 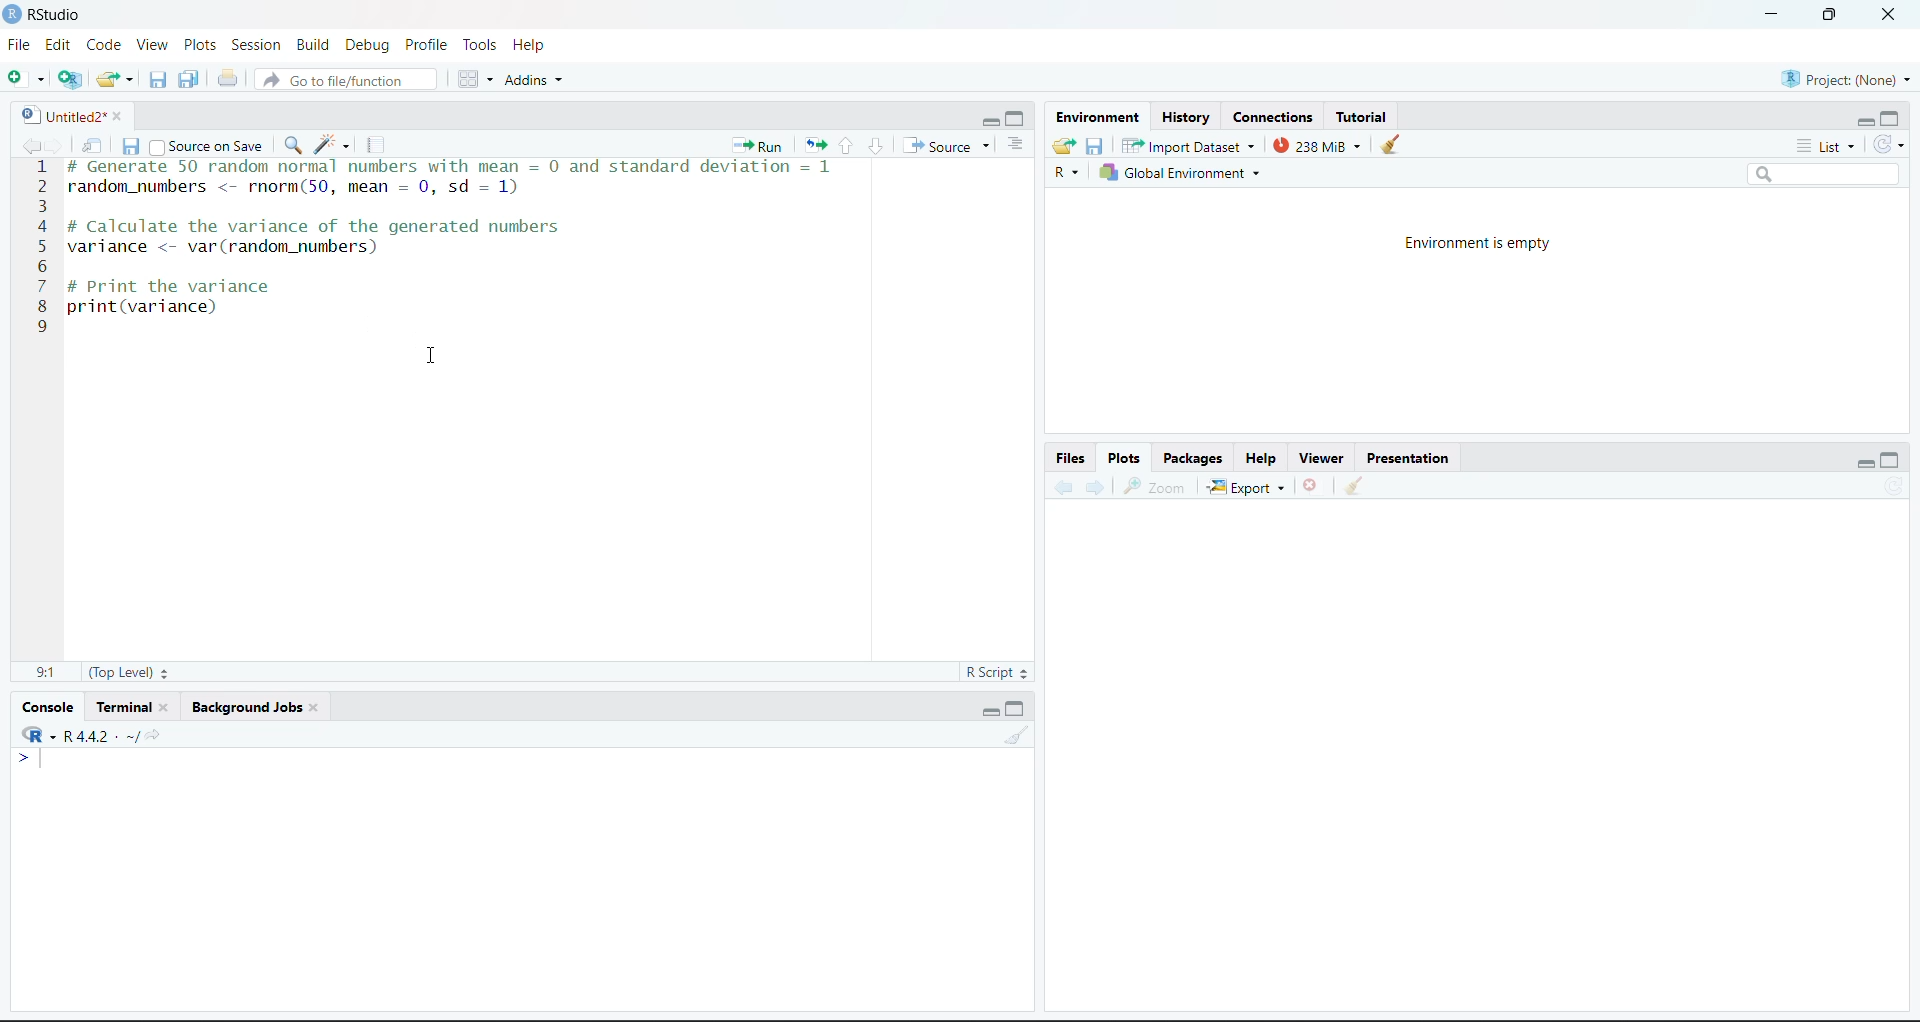 What do you see at coordinates (1354, 484) in the screenshot?
I see `clear` at bounding box center [1354, 484].